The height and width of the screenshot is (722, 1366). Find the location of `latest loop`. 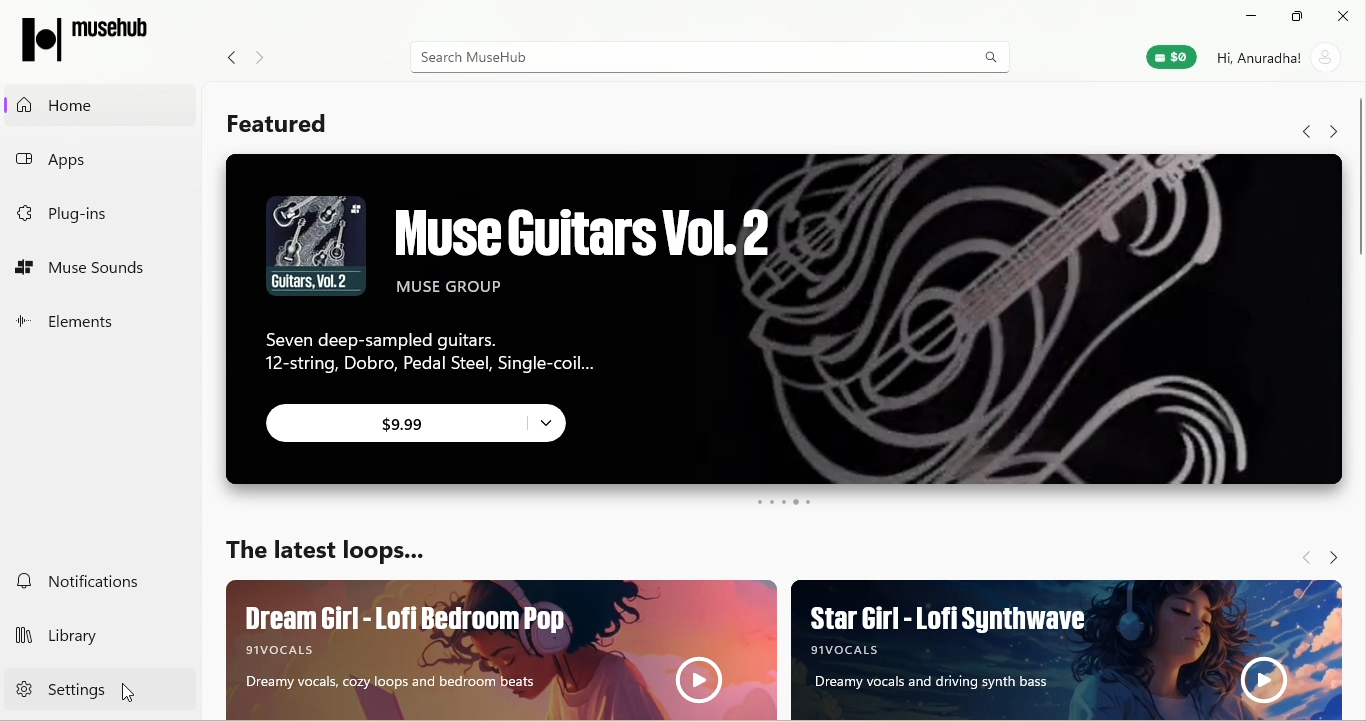

latest loop is located at coordinates (325, 548).